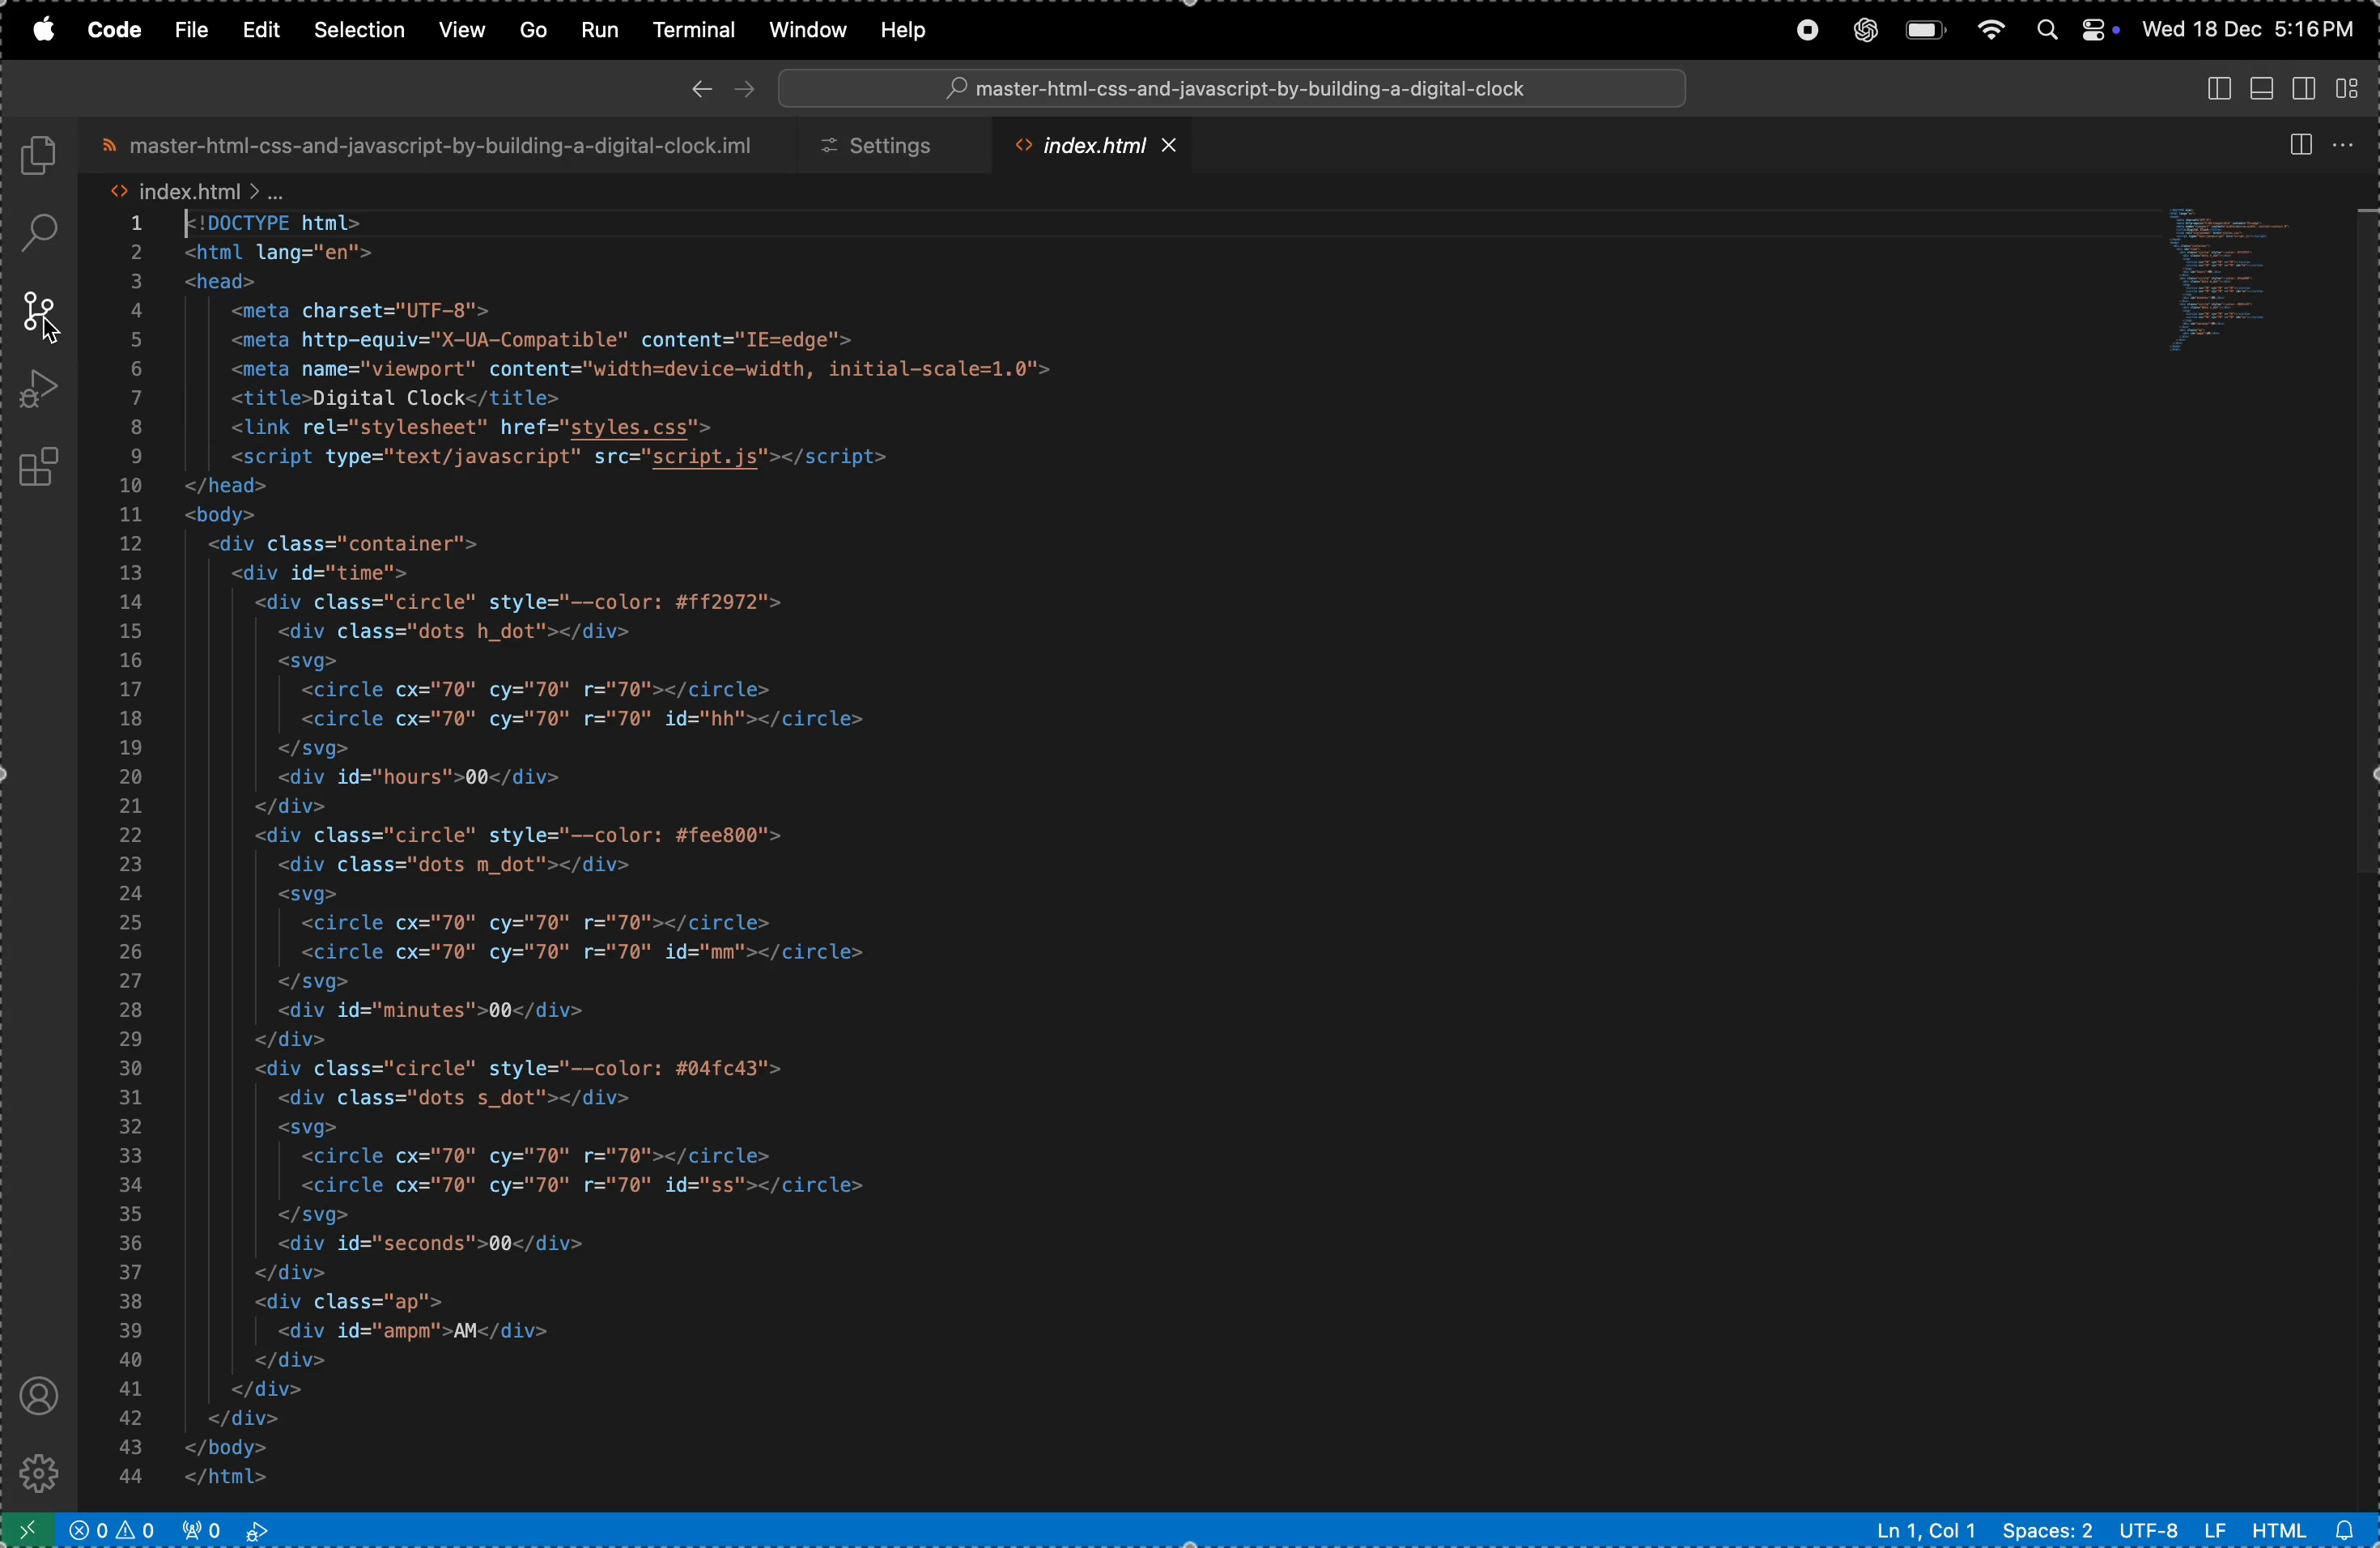 The width and height of the screenshot is (2380, 1548). Describe the element at coordinates (2346, 143) in the screenshot. I see `options` at that location.